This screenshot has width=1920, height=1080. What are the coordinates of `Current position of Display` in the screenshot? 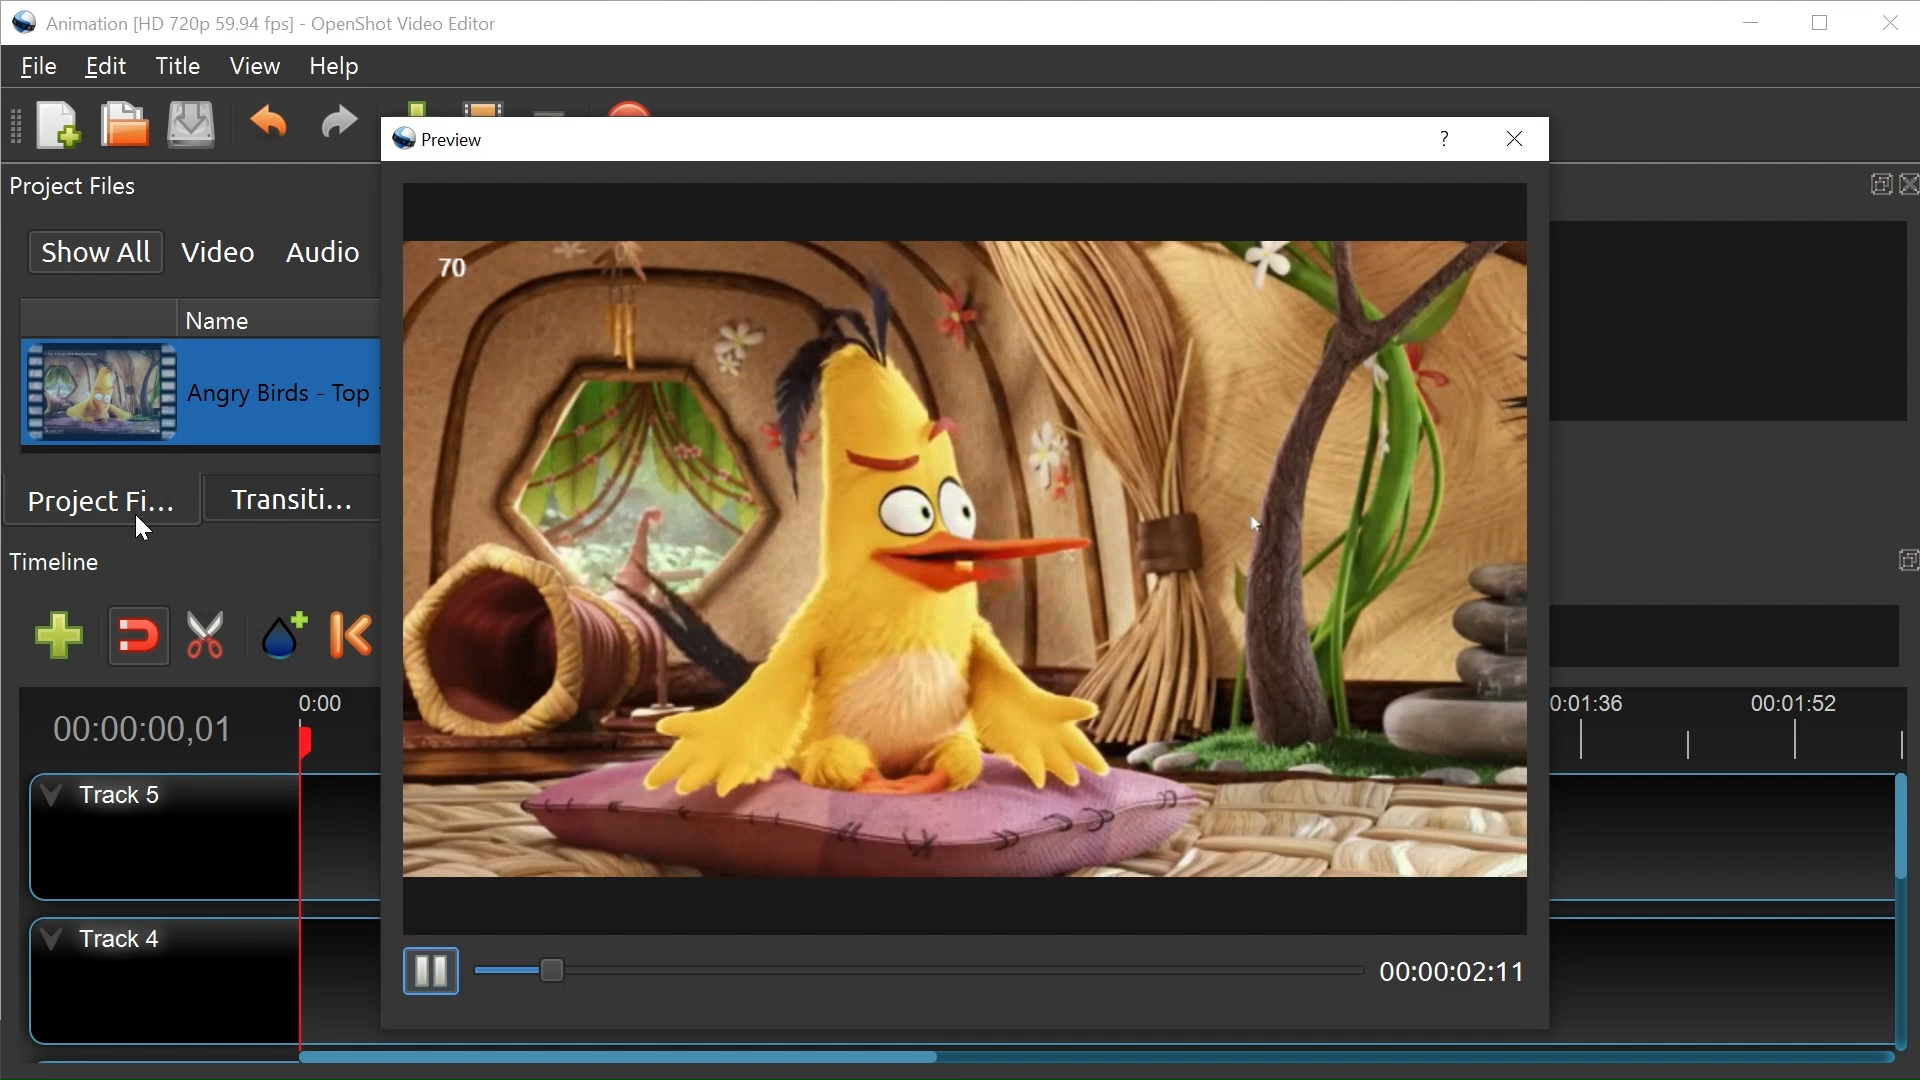 It's located at (1453, 969).